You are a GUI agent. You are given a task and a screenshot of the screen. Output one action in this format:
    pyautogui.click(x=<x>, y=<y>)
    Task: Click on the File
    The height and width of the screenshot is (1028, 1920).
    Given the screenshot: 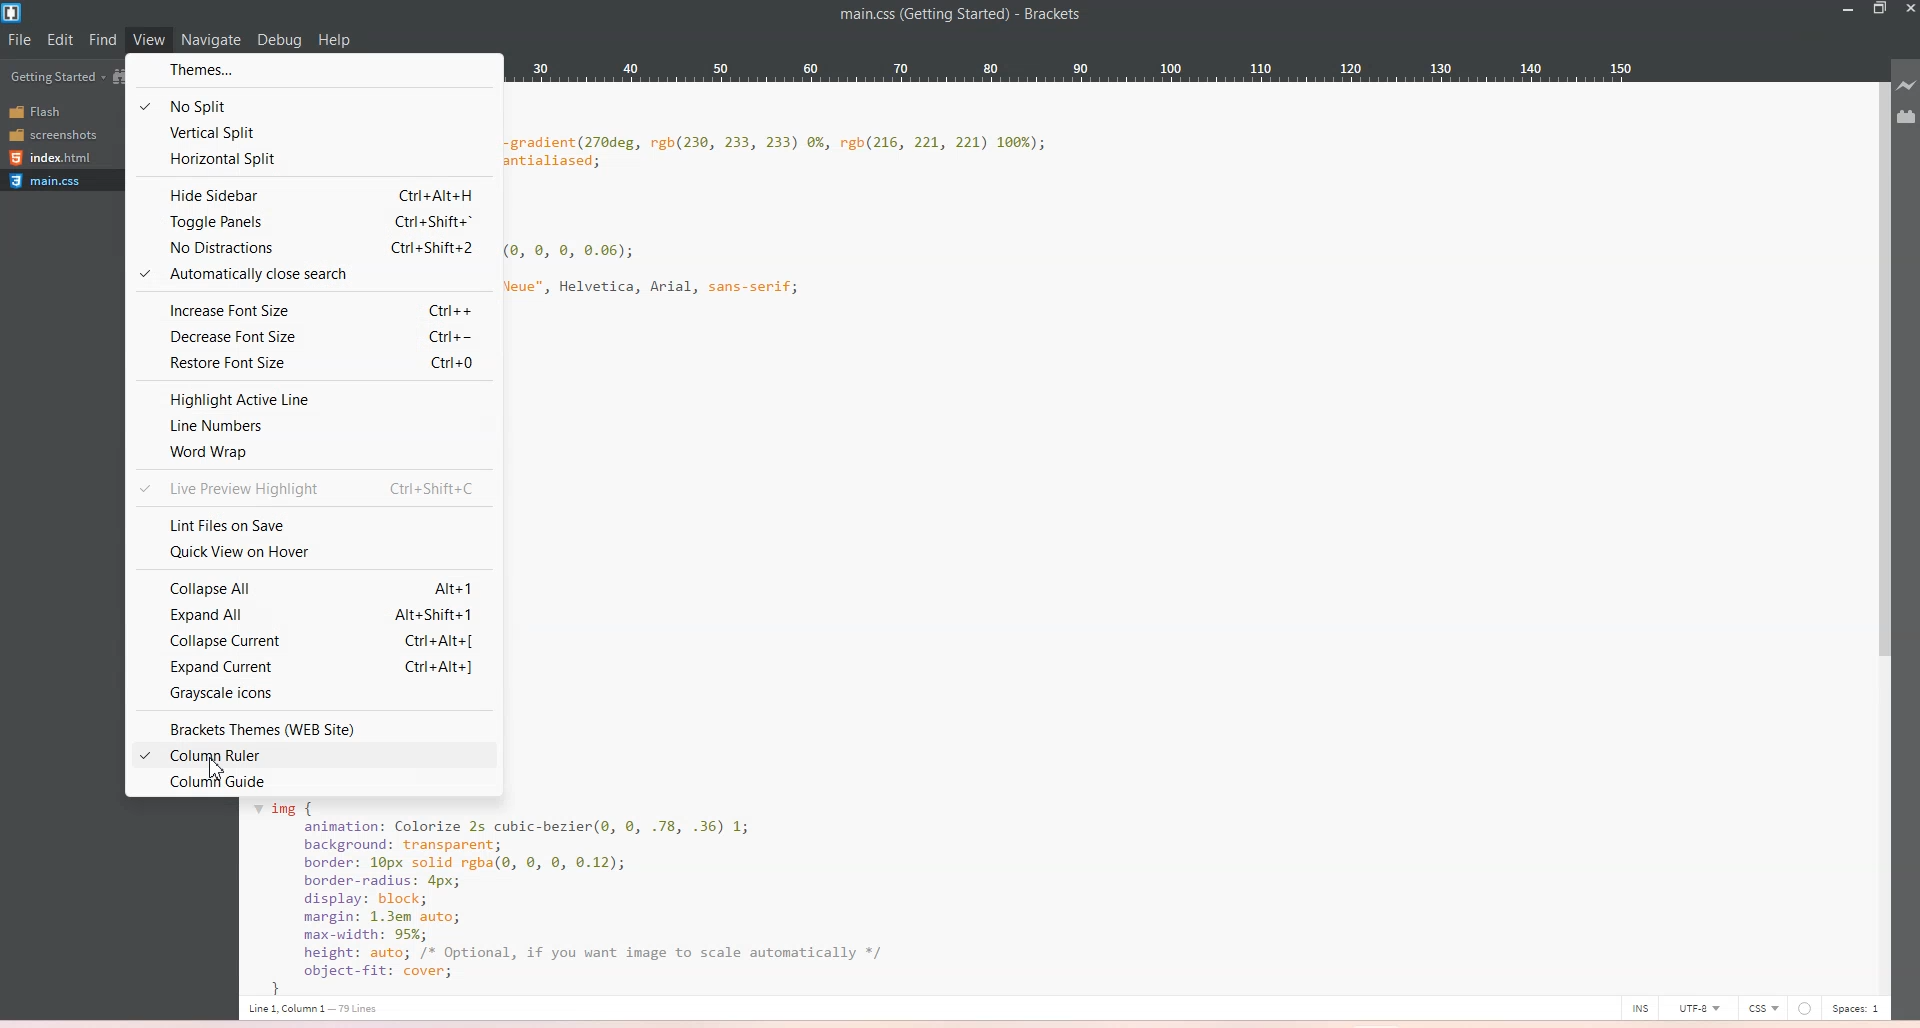 What is the action you would take?
    pyautogui.click(x=19, y=40)
    